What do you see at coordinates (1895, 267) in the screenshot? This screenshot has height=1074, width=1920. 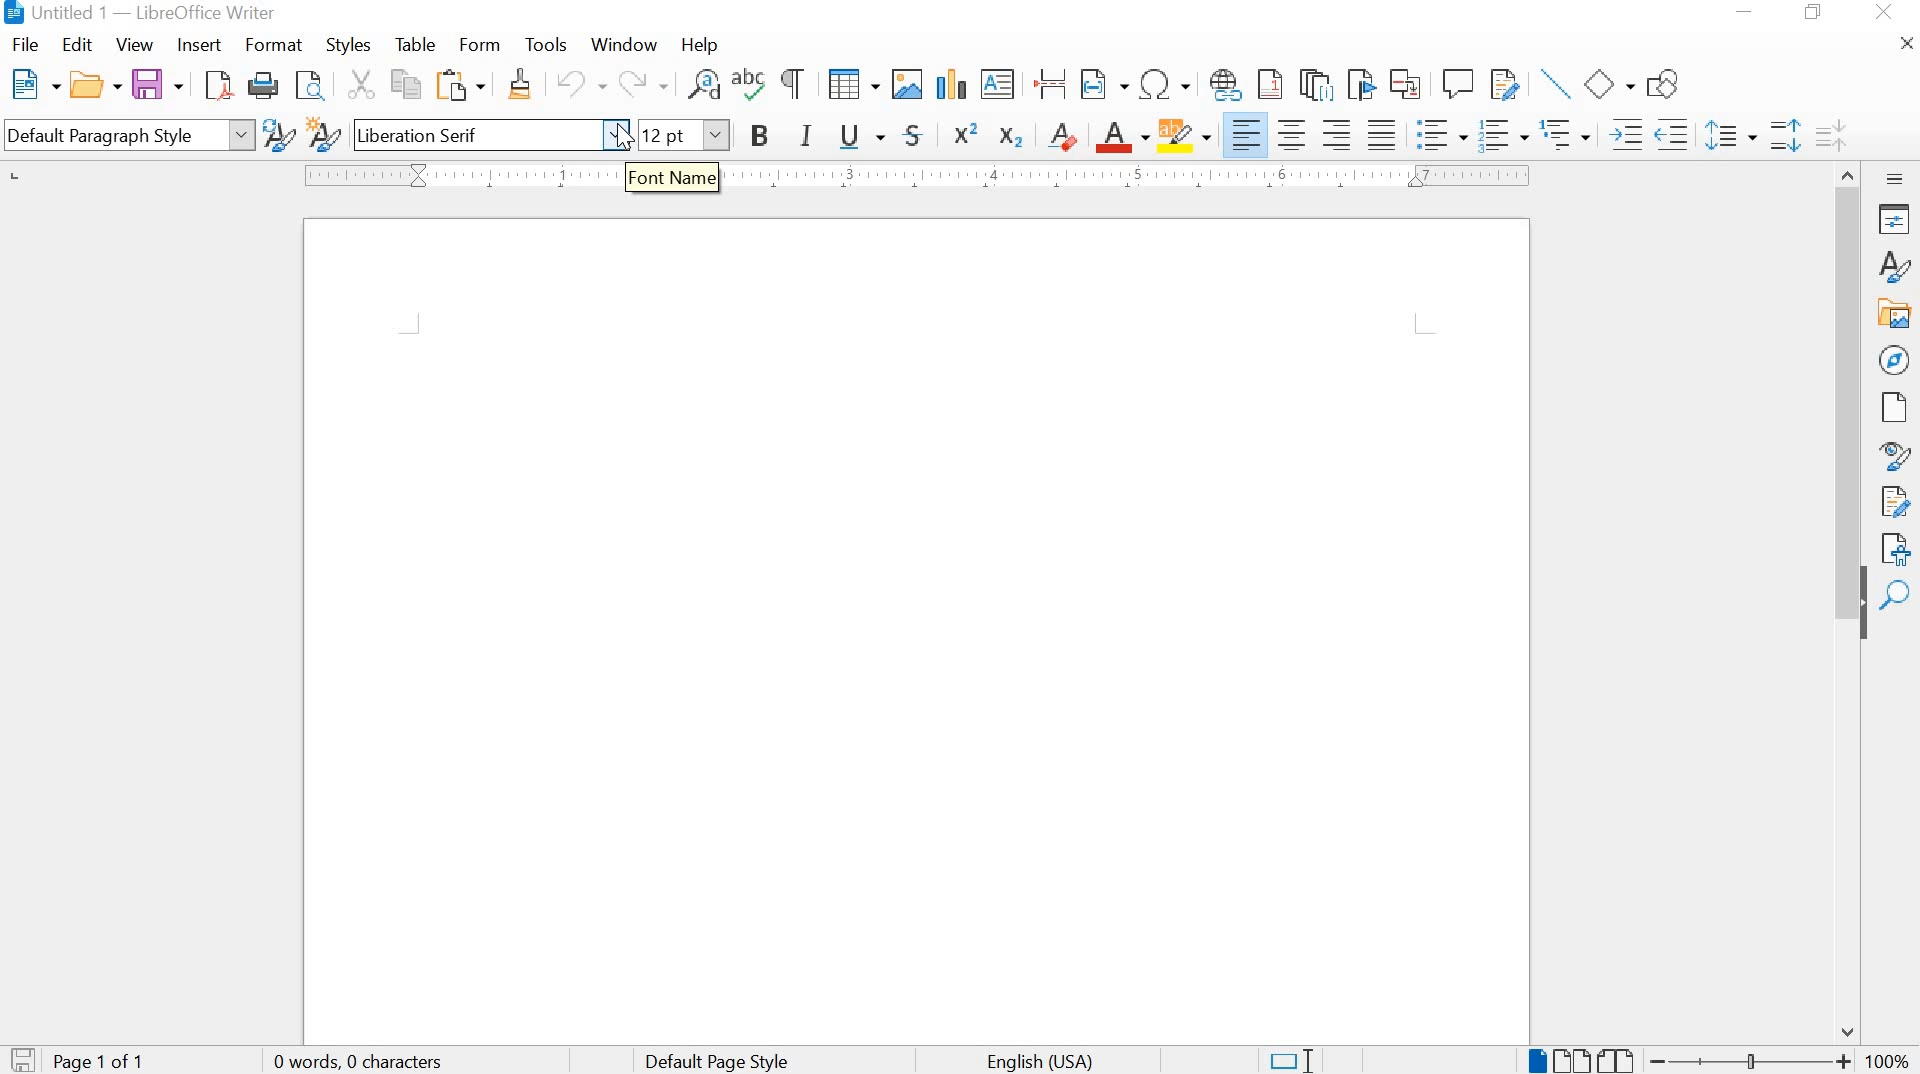 I see `STYLES` at bounding box center [1895, 267].